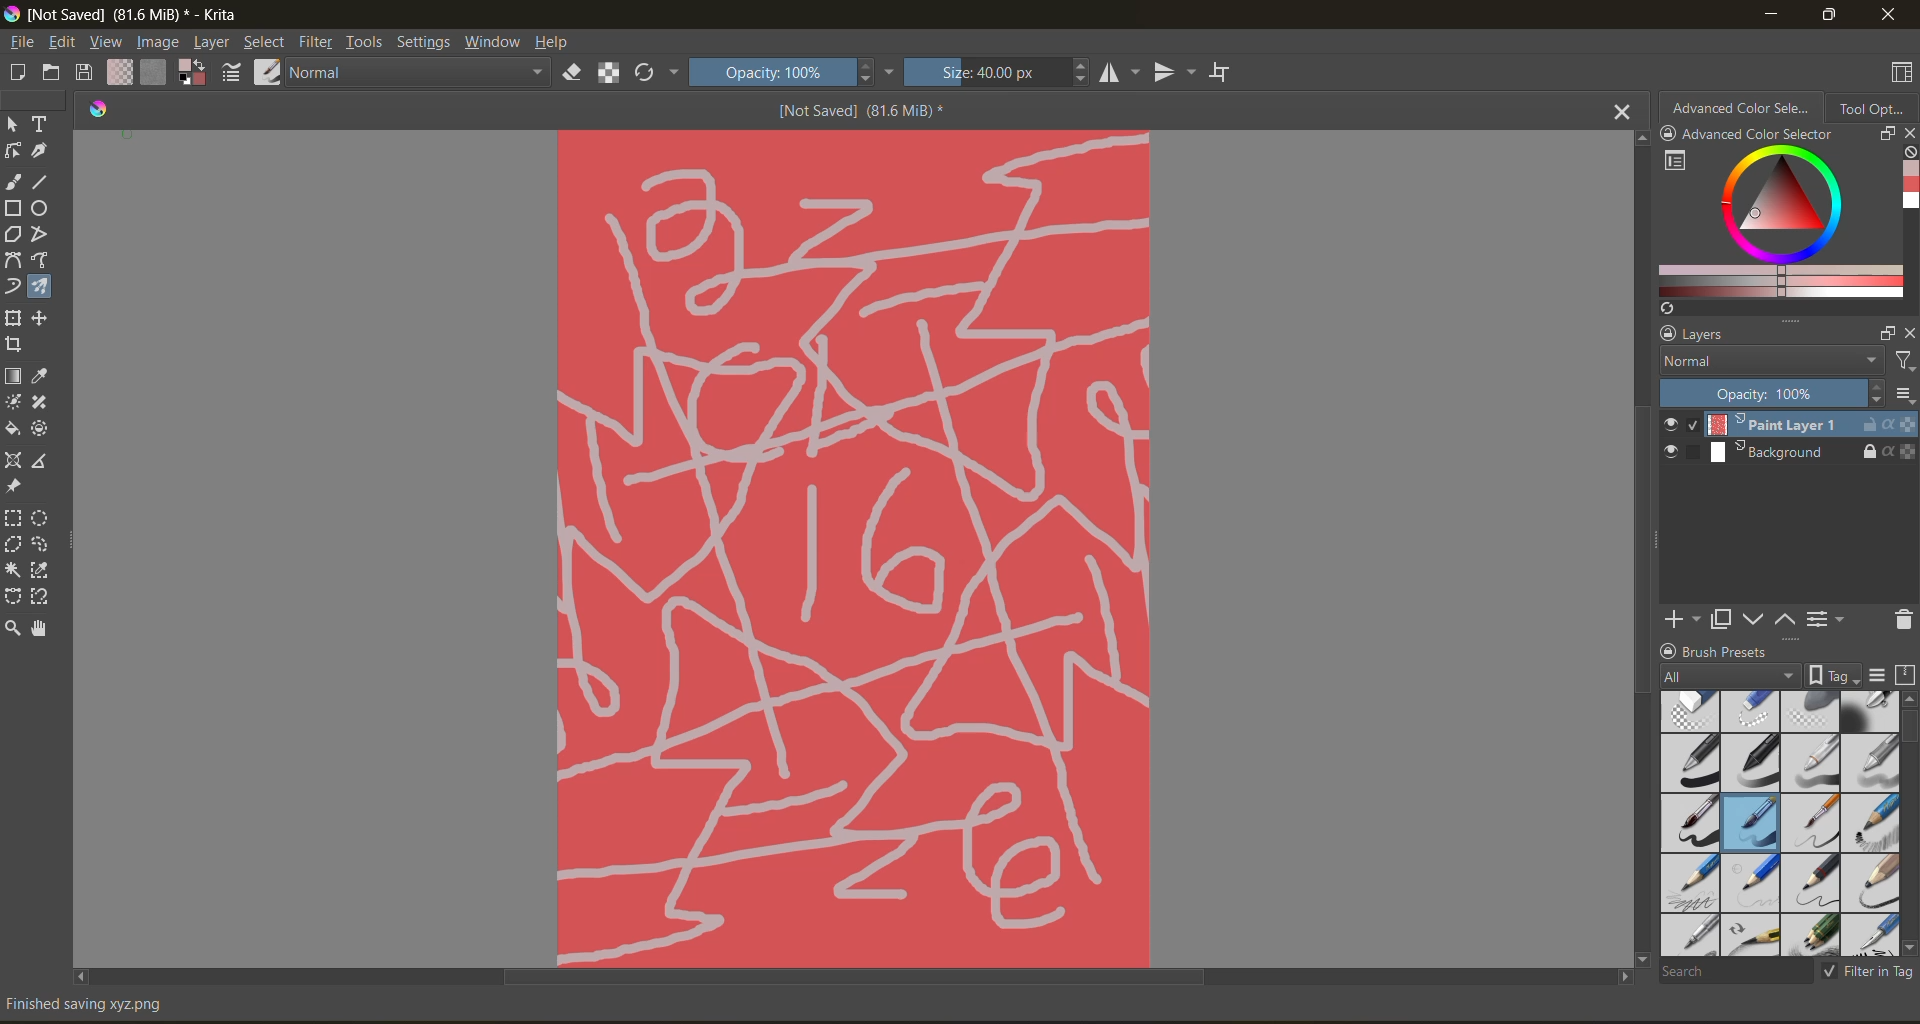  What do you see at coordinates (12, 570) in the screenshot?
I see `tool` at bounding box center [12, 570].